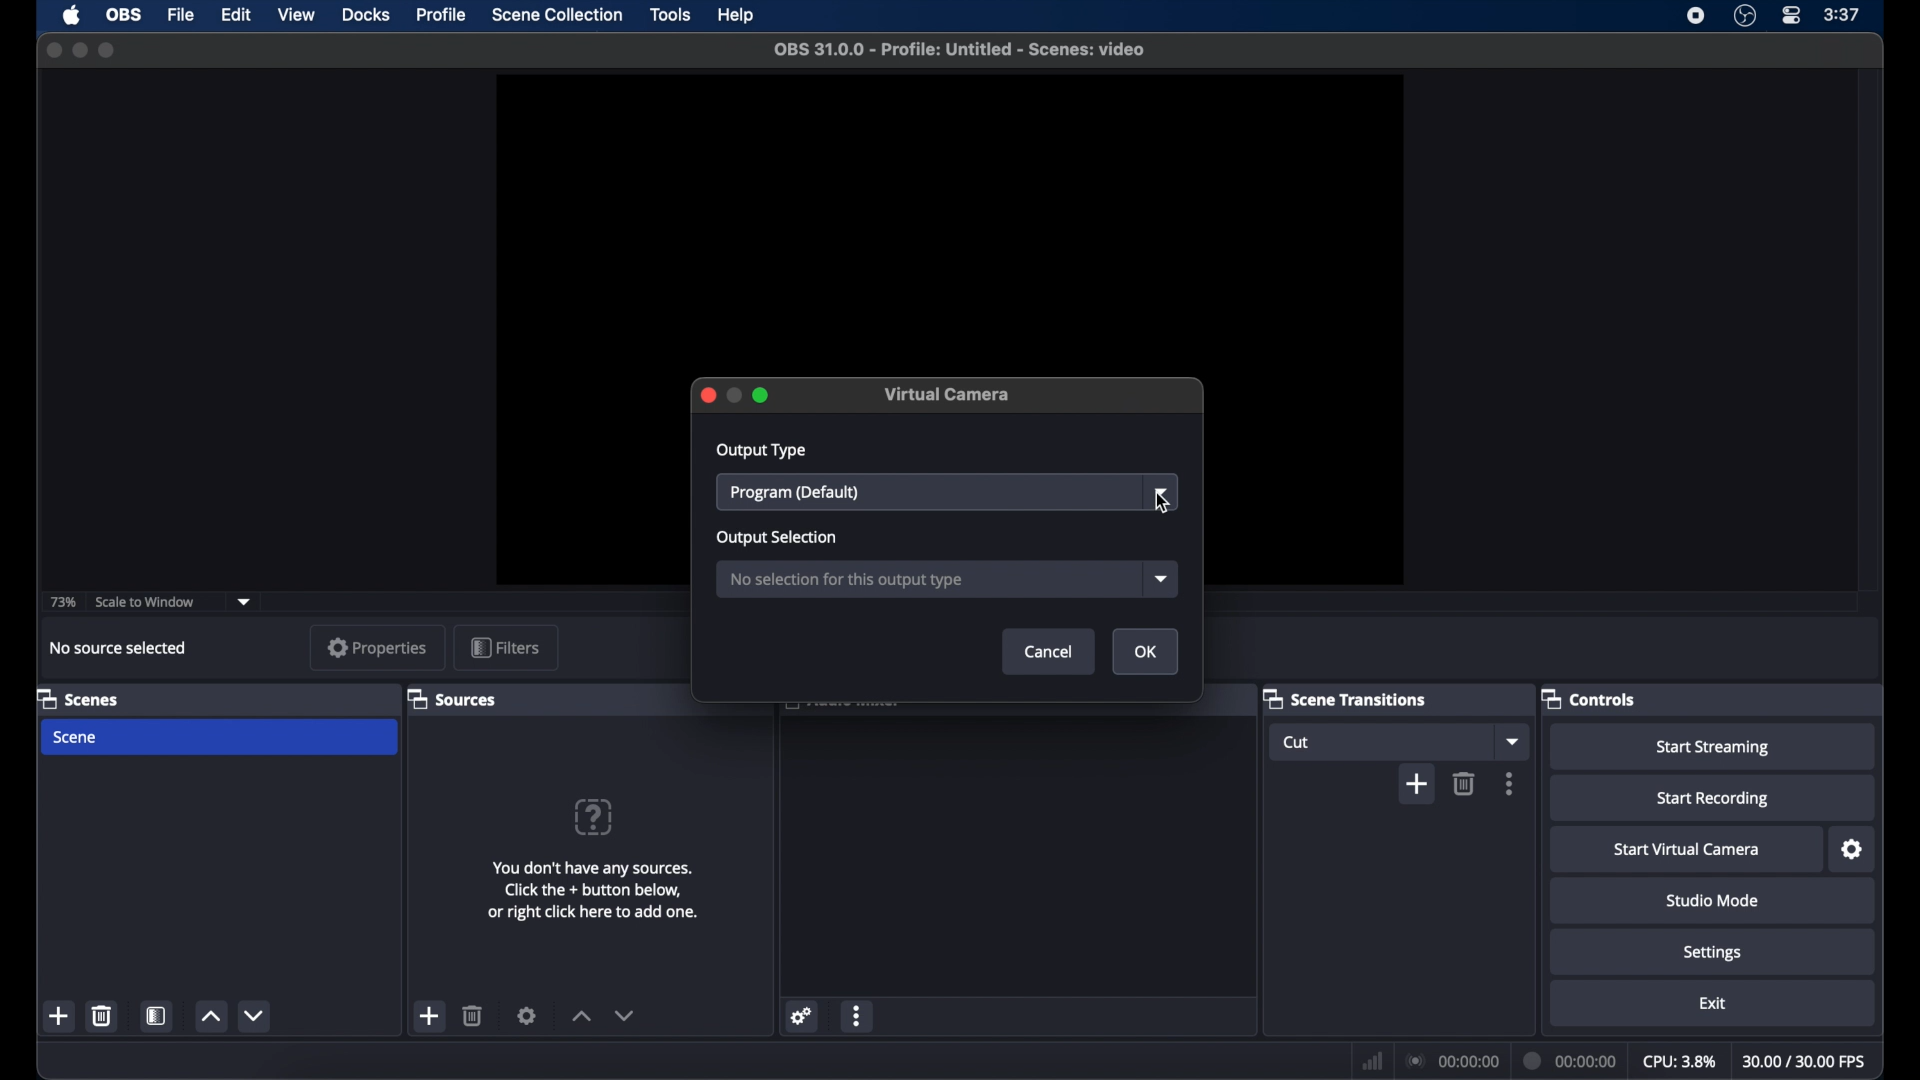 This screenshot has width=1920, height=1080. What do you see at coordinates (1712, 799) in the screenshot?
I see `start recording` at bounding box center [1712, 799].